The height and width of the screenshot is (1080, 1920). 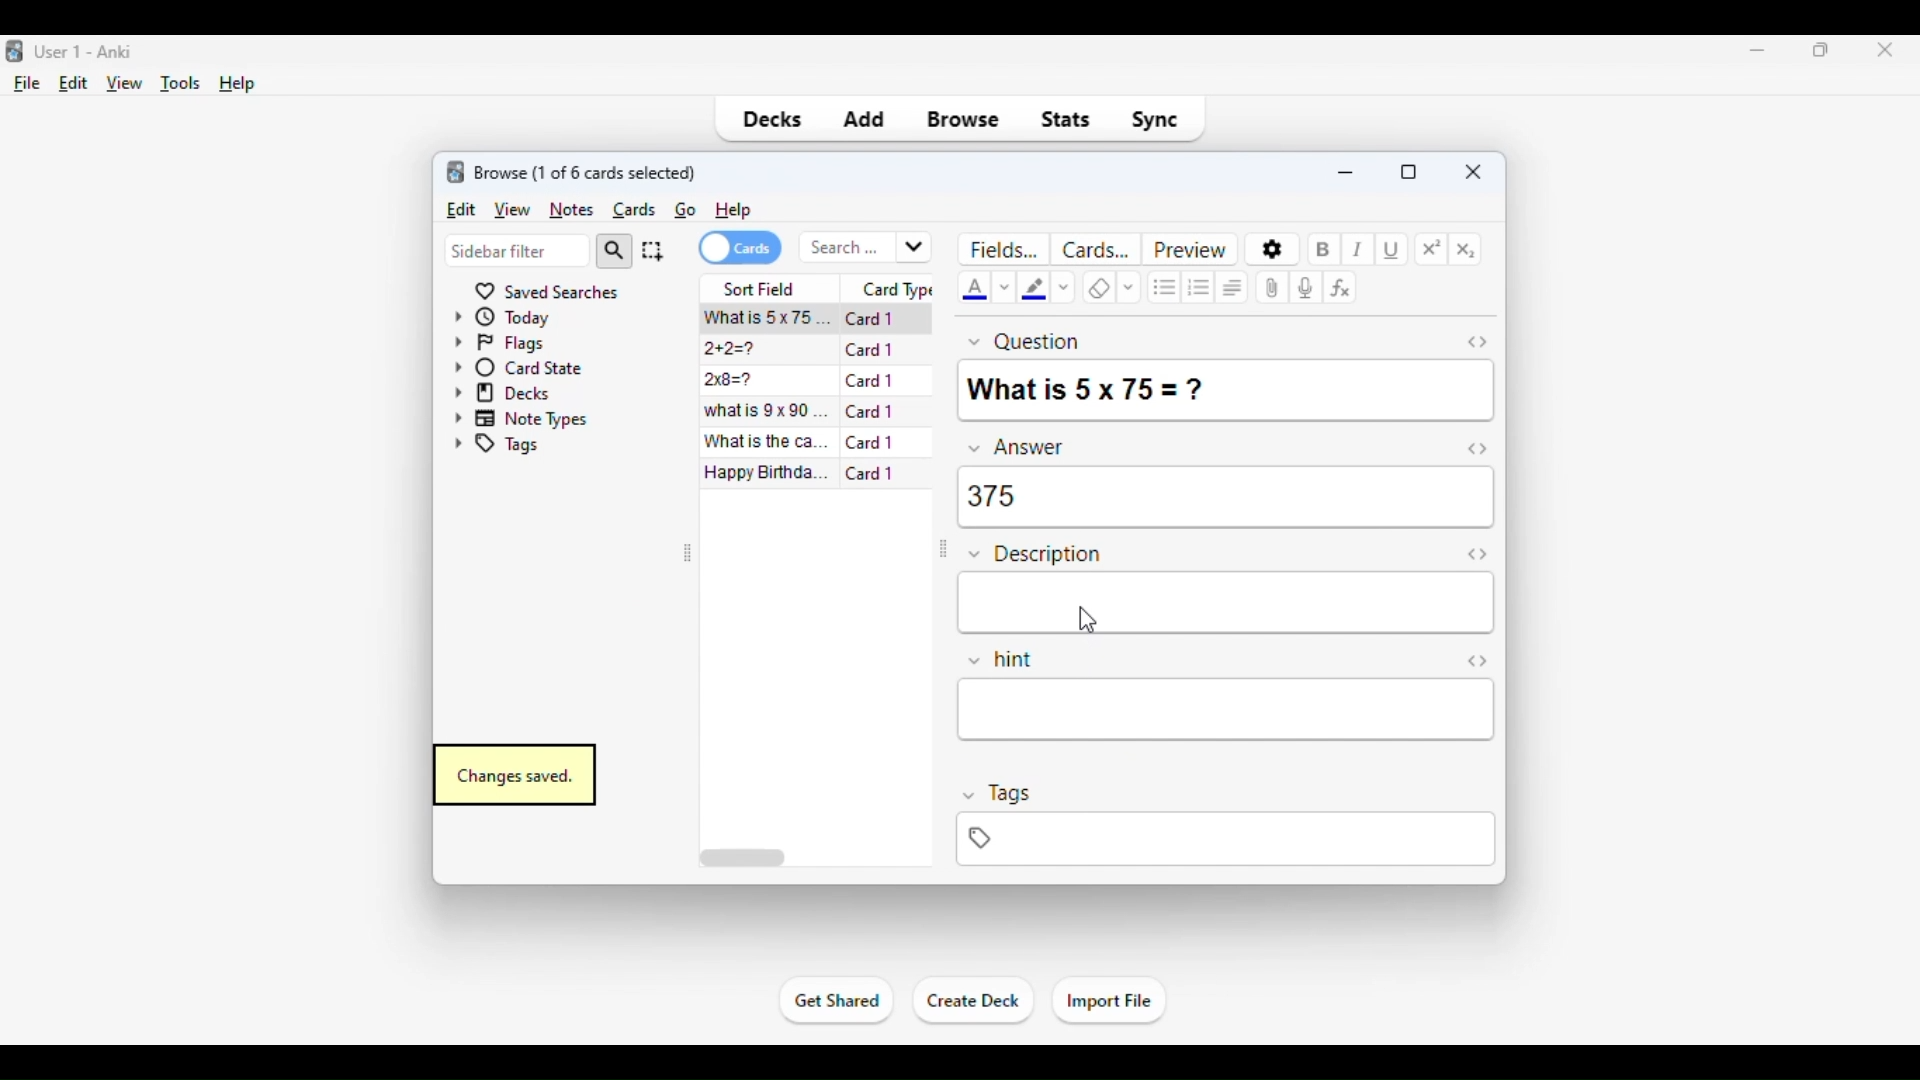 What do you see at coordinates (1018, 446) in the screenshot?
I see `answer` at bounding box center [1018, 446].